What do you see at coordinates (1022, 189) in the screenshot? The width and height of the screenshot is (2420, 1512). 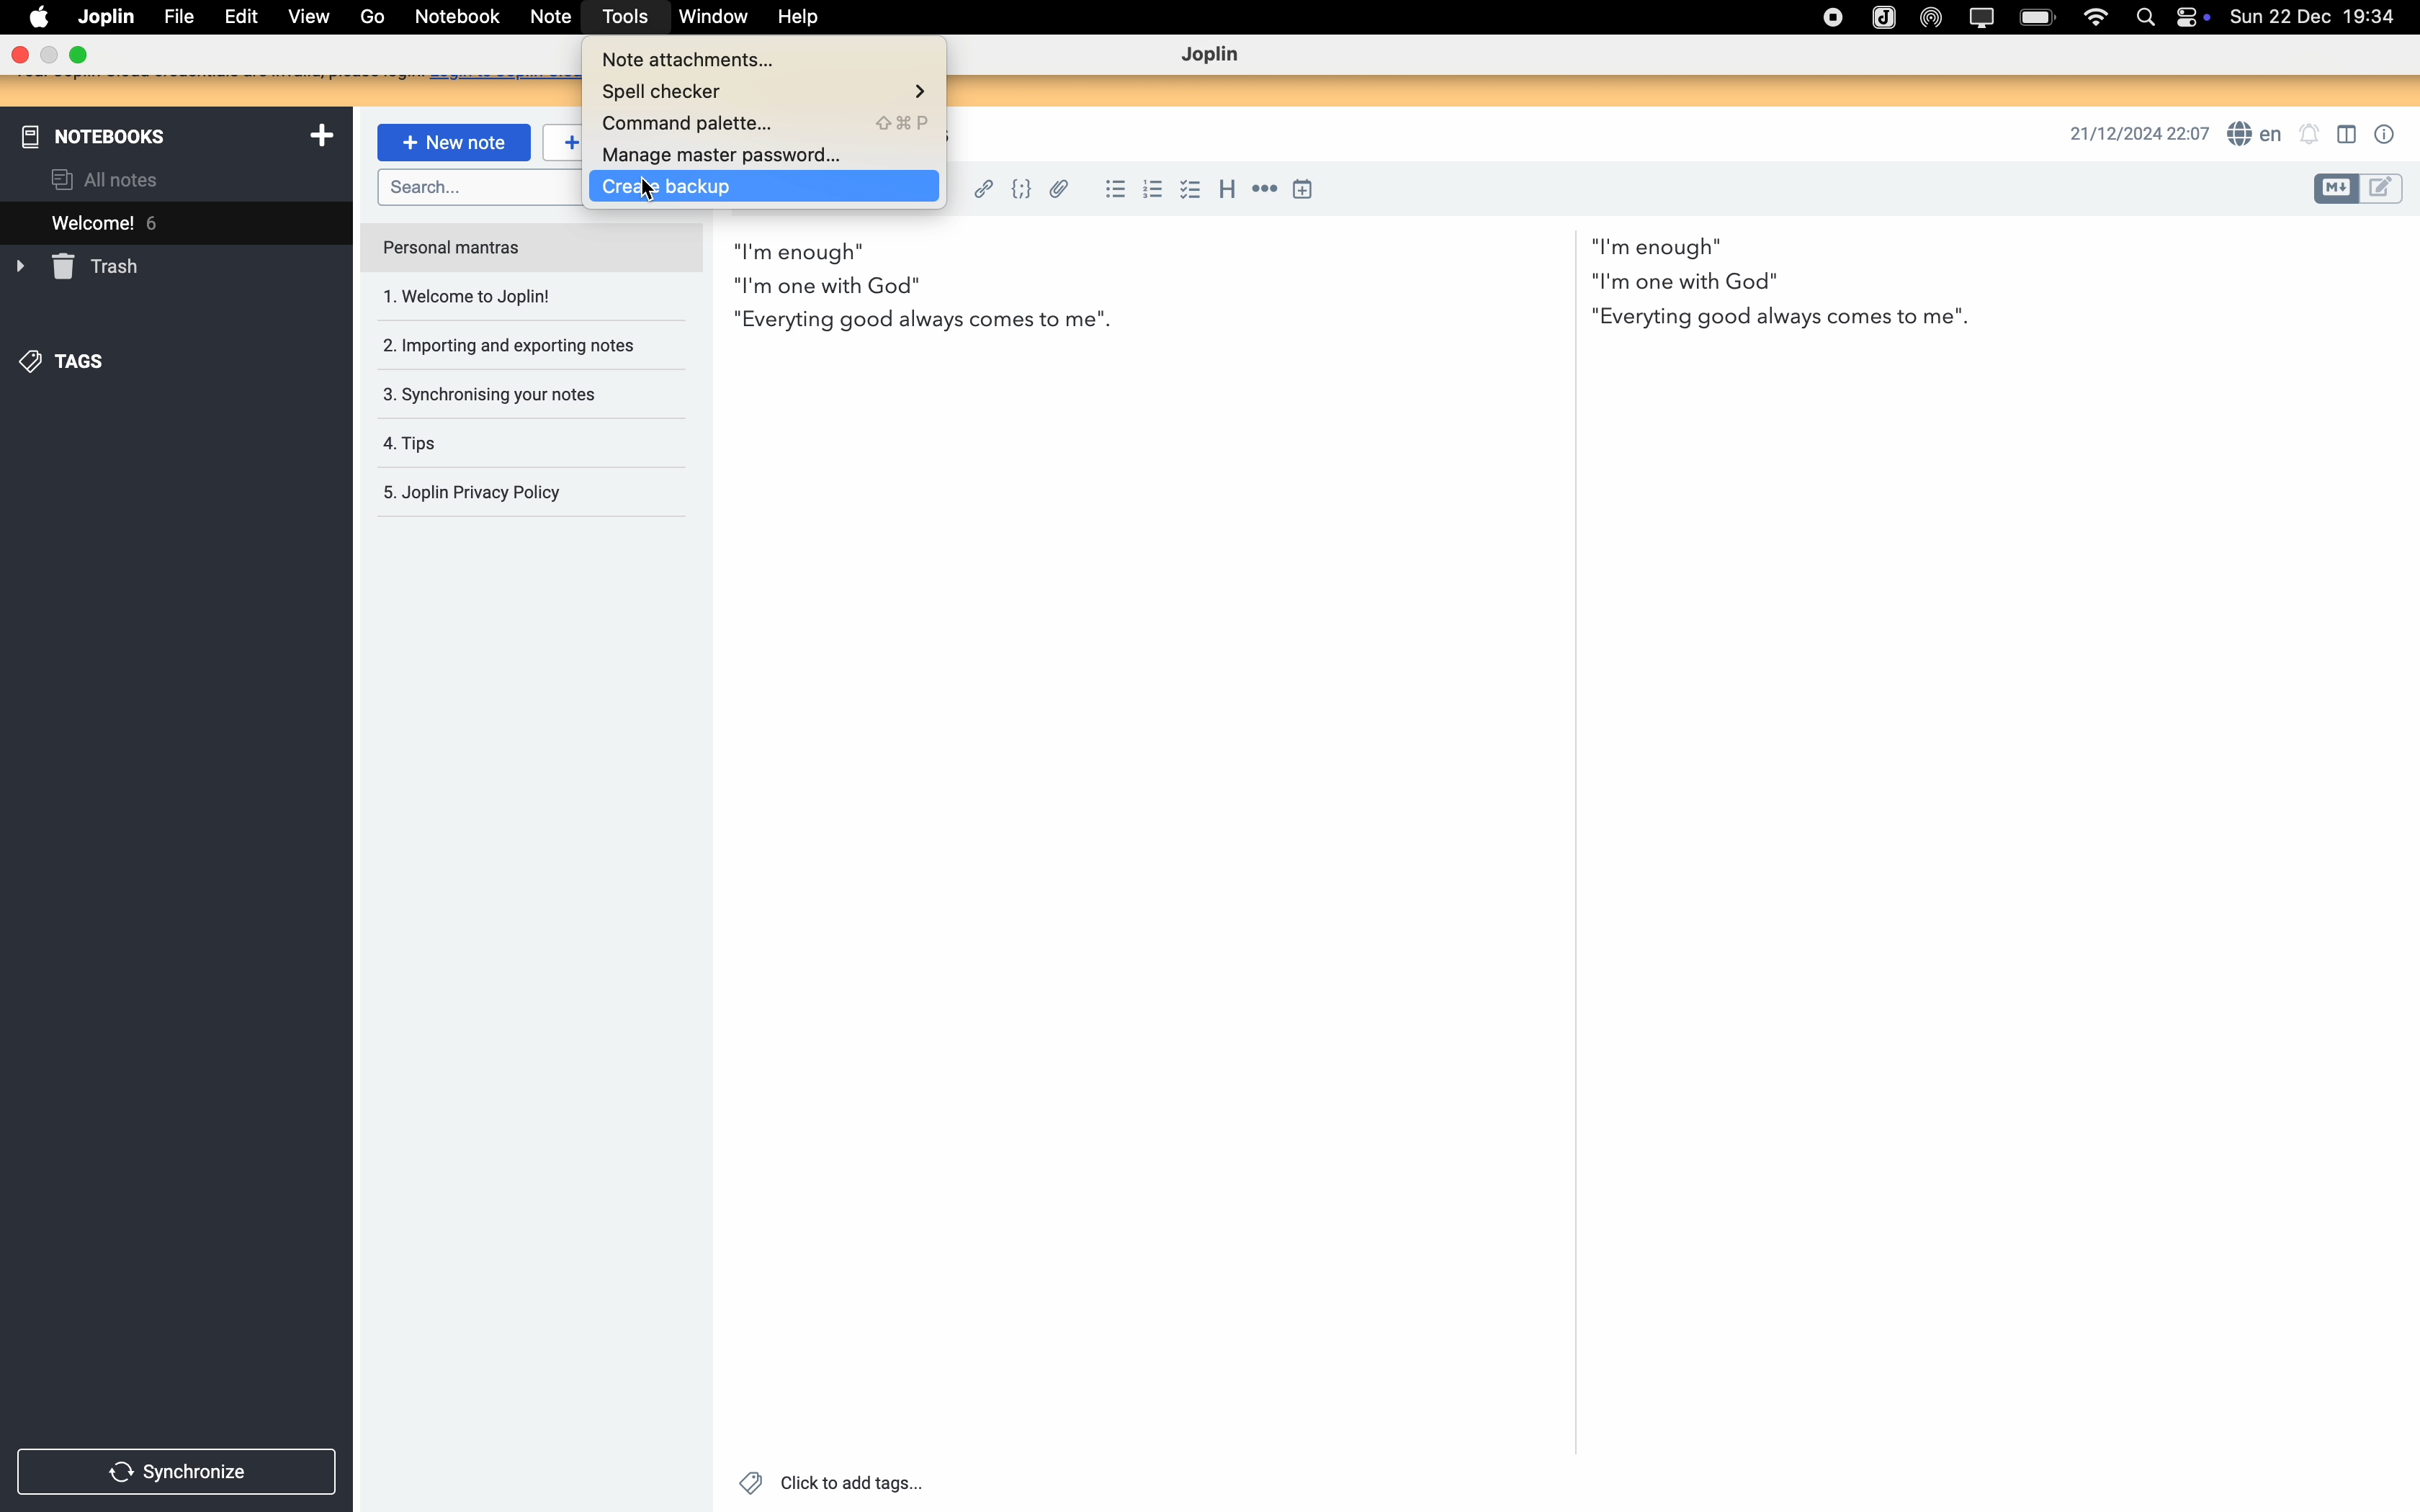 I see `code` at bounding box center [1022, 189].